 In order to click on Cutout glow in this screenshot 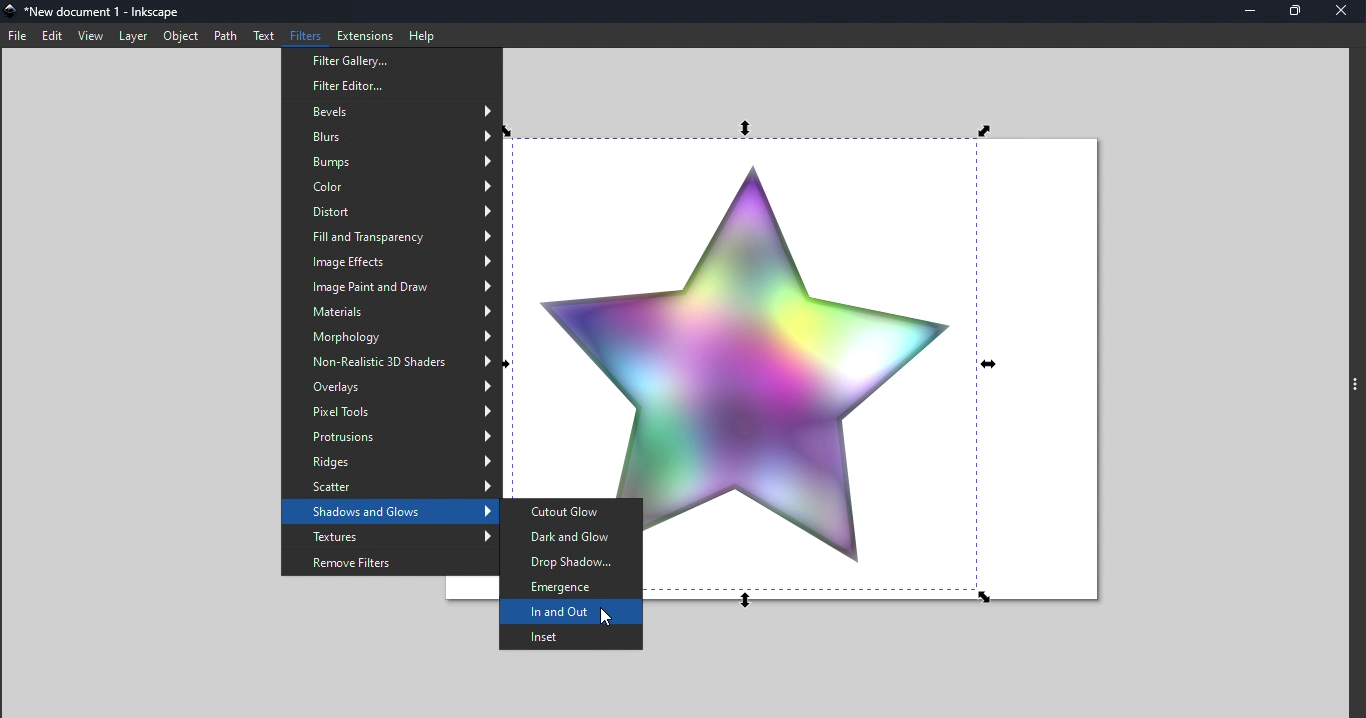, I will do `click(573, 510)`.